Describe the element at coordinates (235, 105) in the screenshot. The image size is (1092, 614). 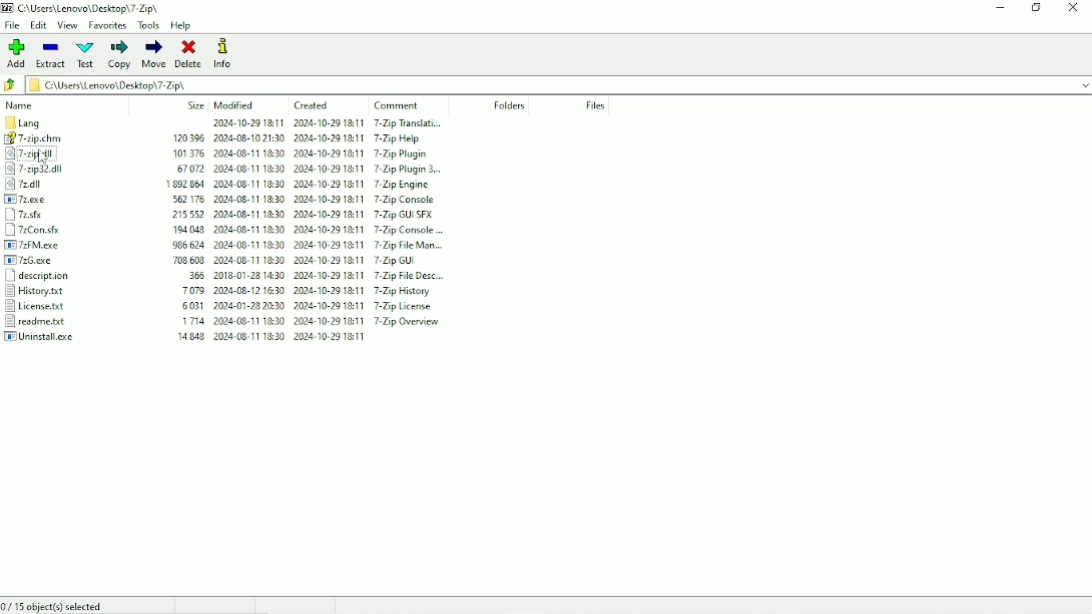
I see `Modified` at that location.